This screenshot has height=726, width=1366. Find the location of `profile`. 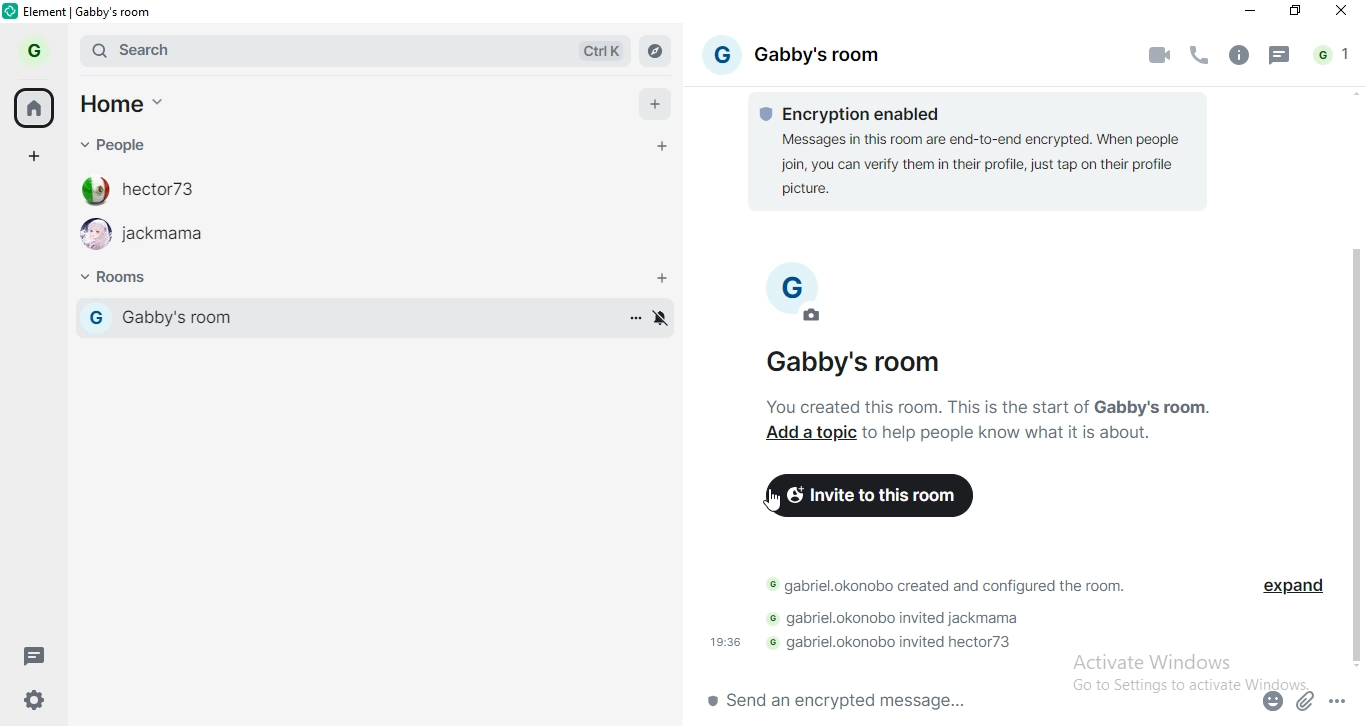

profile is located at coordinates (95, 319).